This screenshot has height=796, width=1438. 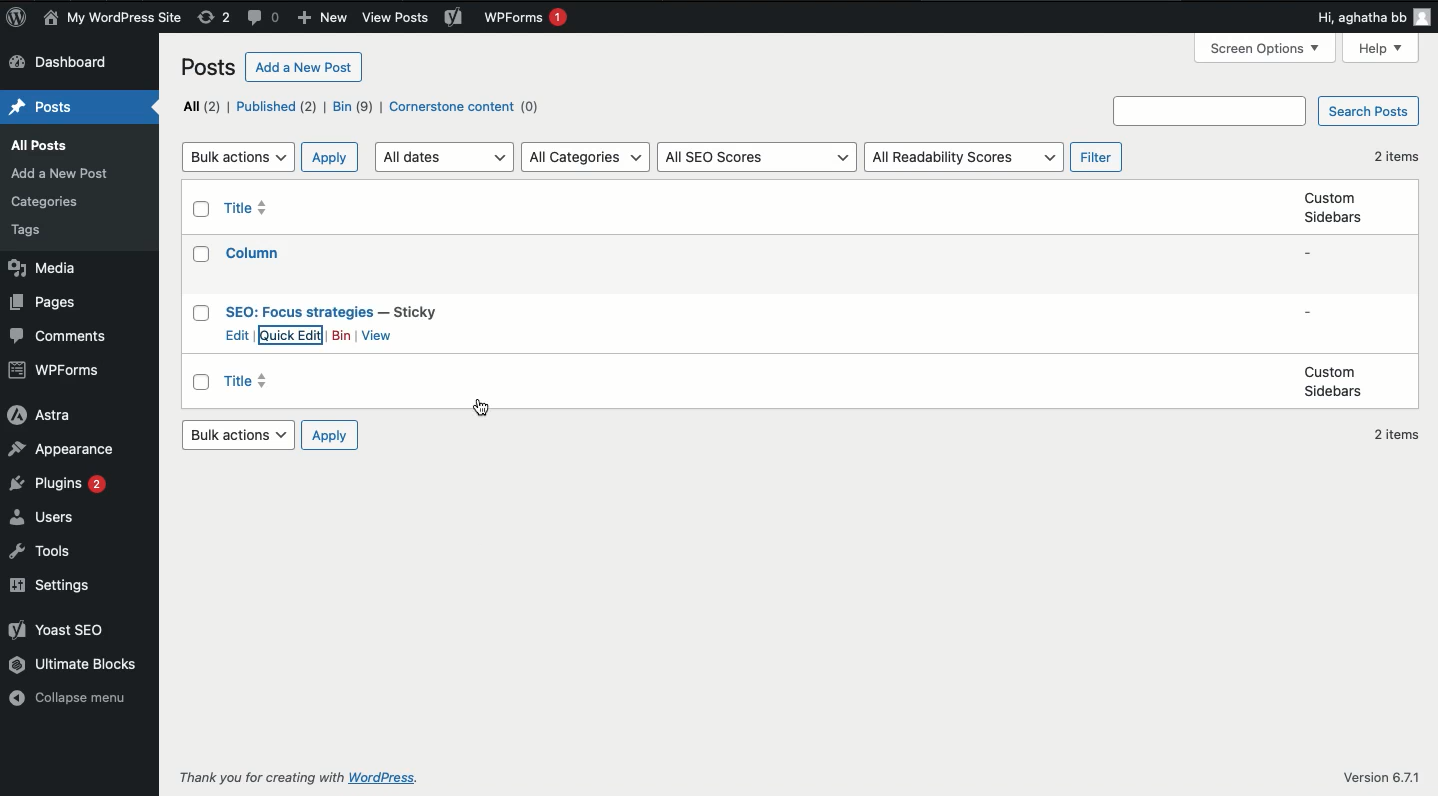 I want to click on WPForms, so click(x=525, y=20).